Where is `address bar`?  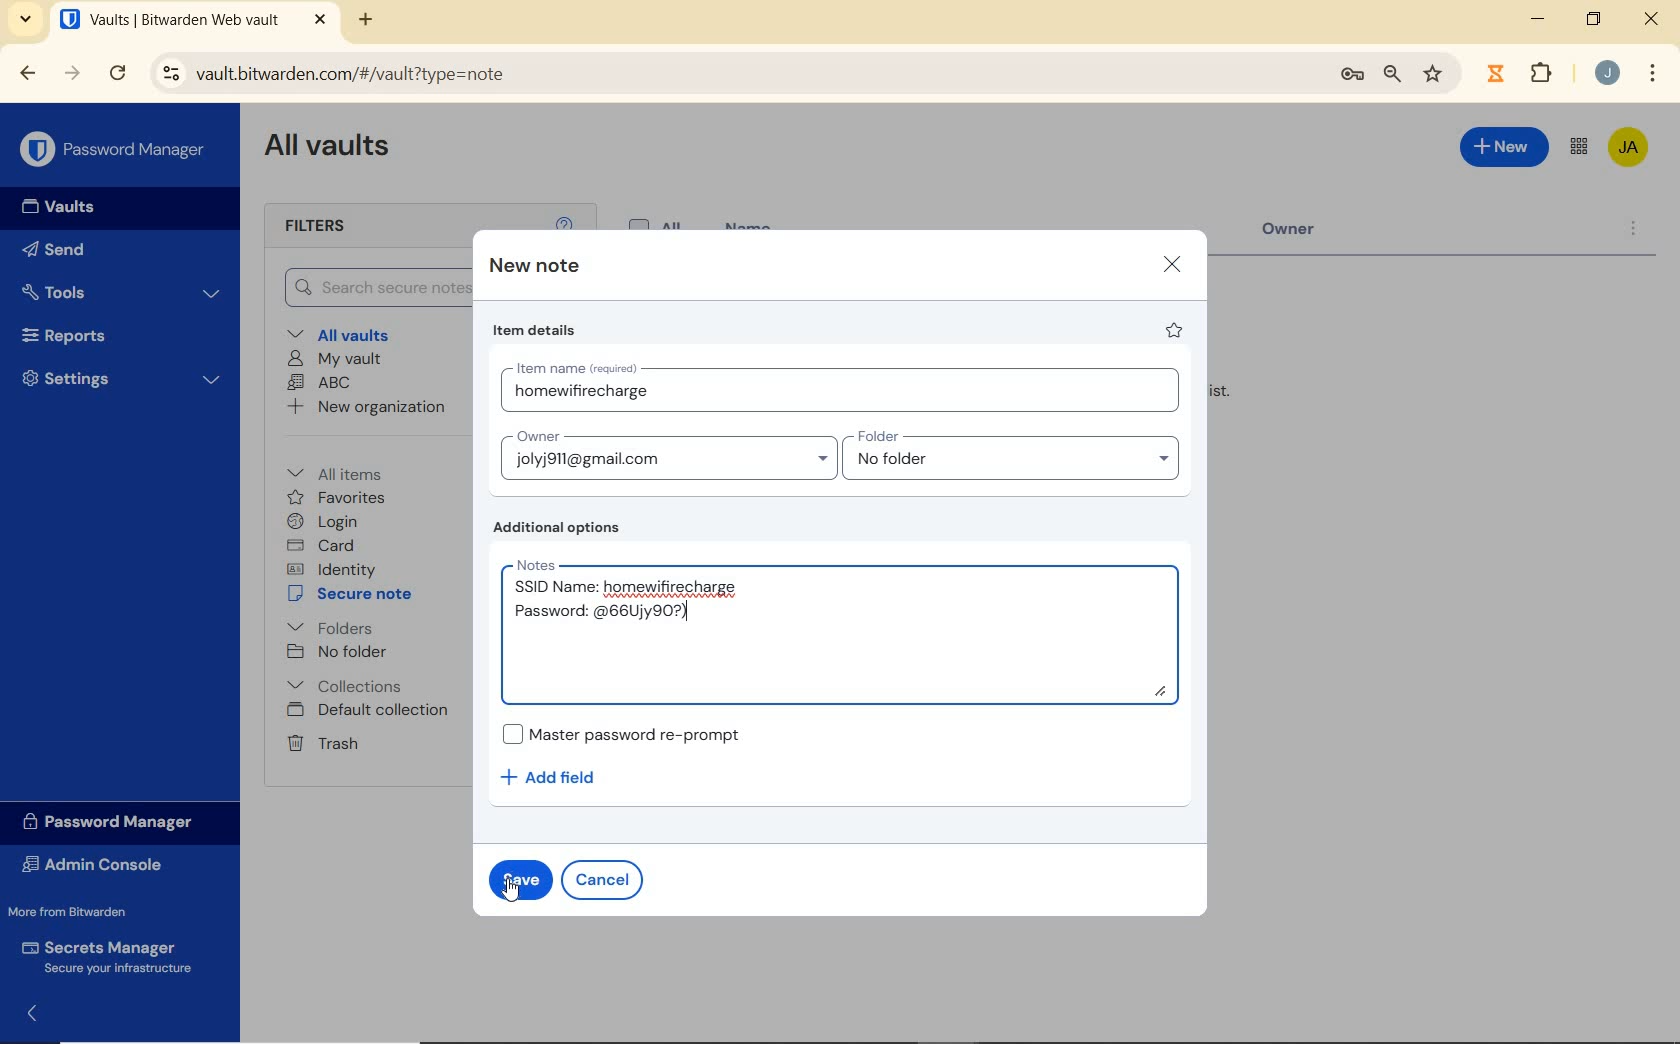
address bar is located at coordinates (730, 75).